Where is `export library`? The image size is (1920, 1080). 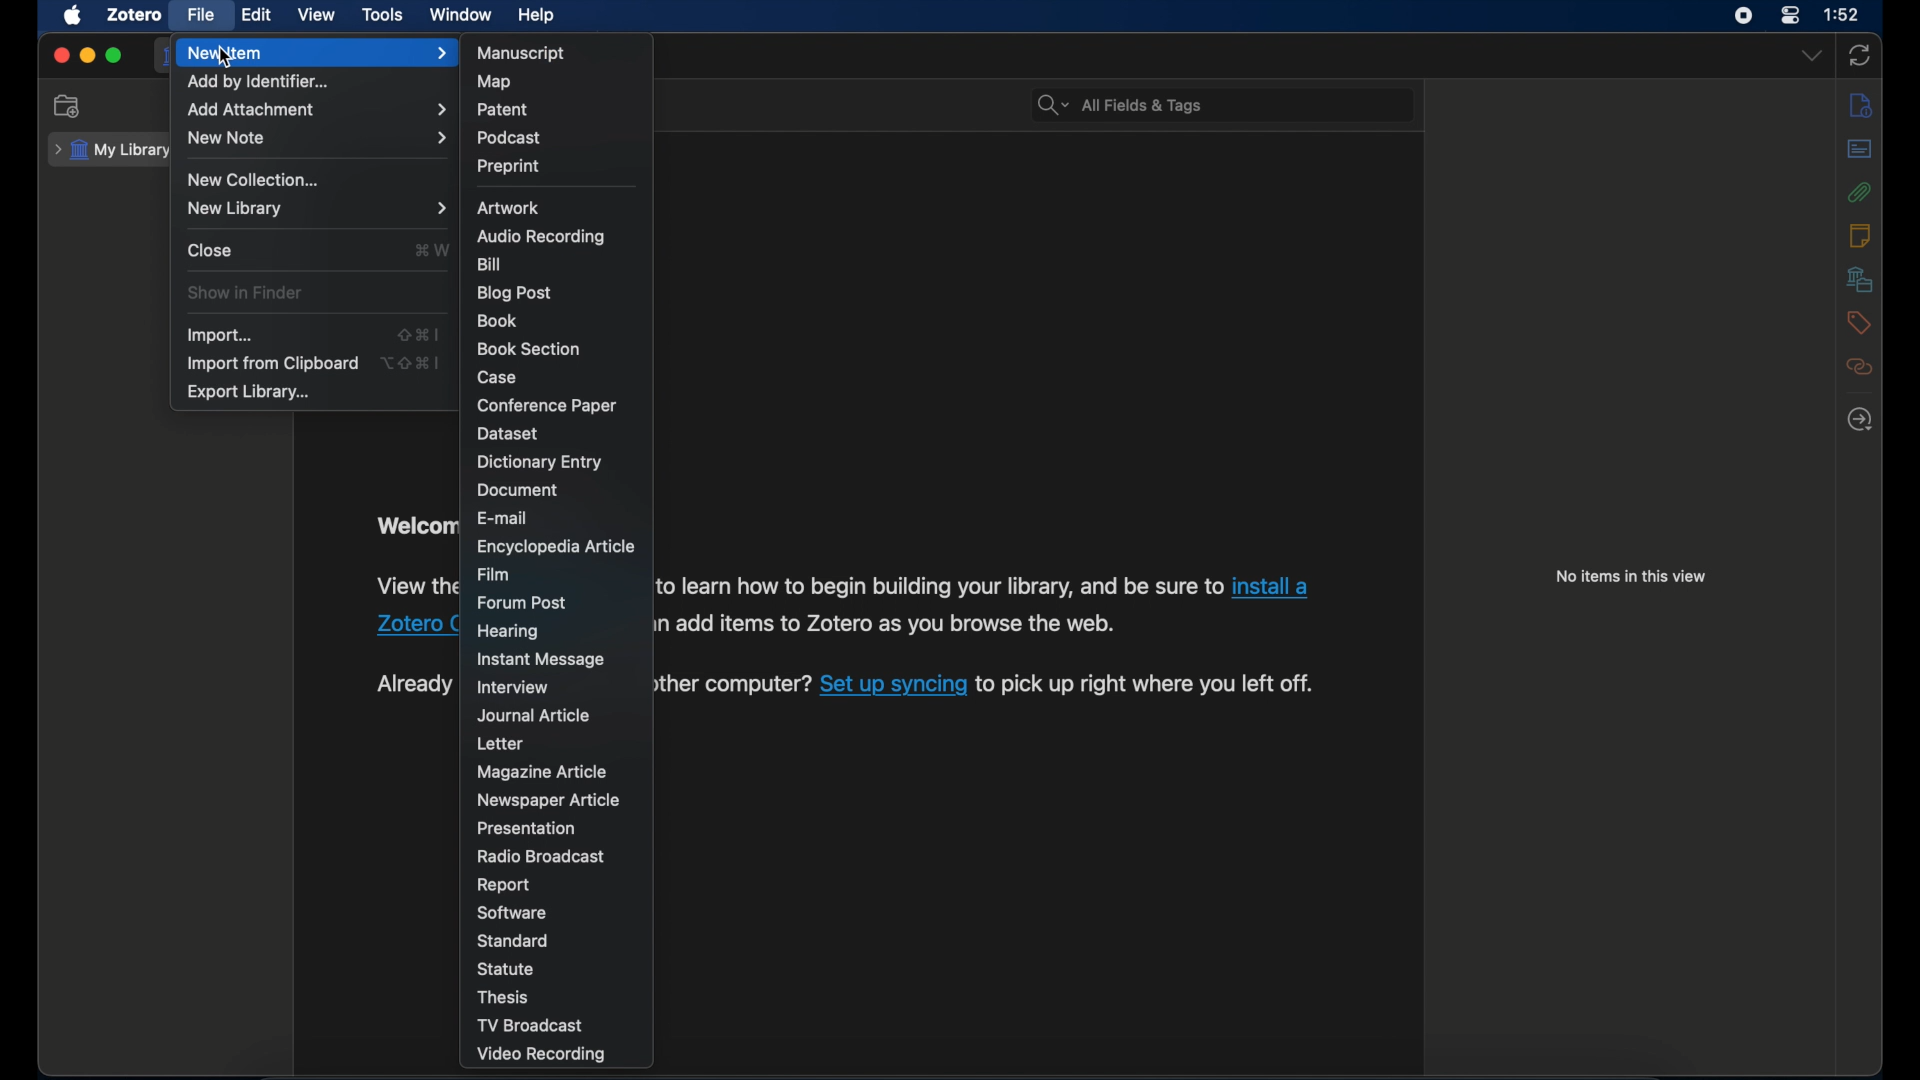
export library is located at coordinates (248, 392).